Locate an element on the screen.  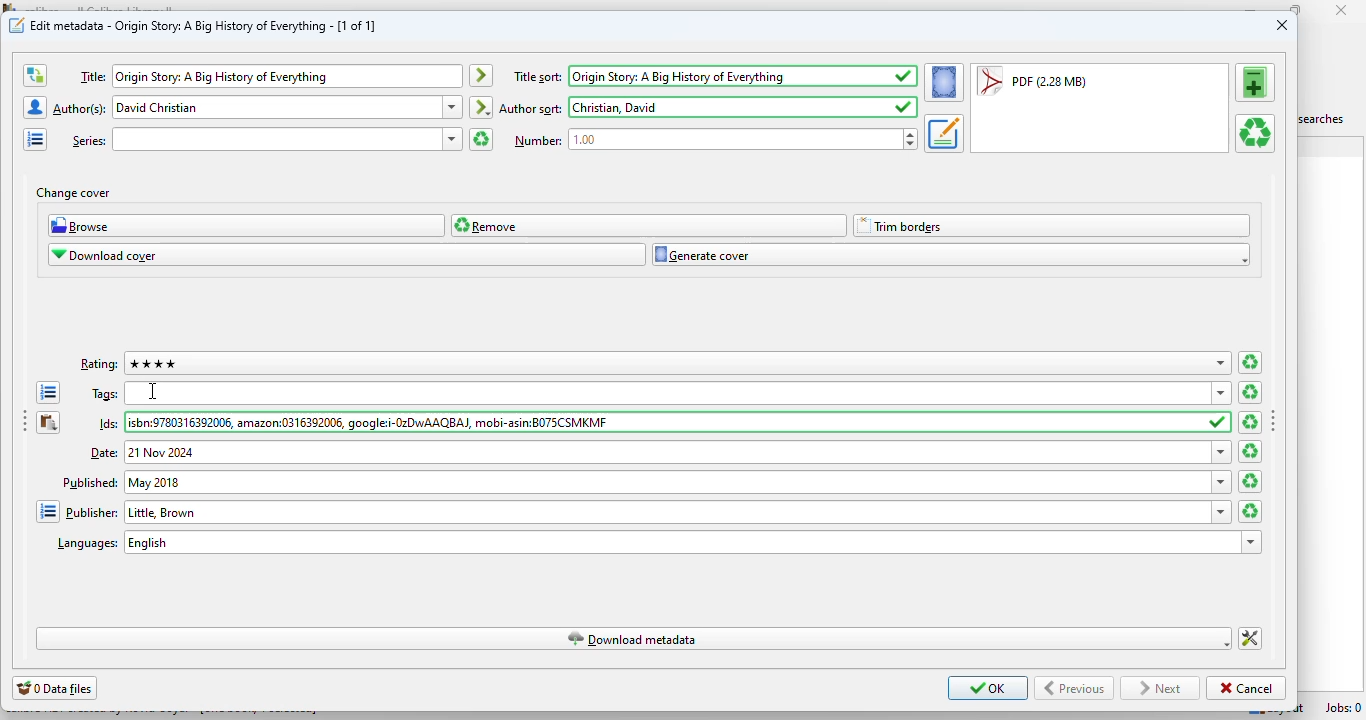
increase or decrease number is located at coordinates (911, 139).